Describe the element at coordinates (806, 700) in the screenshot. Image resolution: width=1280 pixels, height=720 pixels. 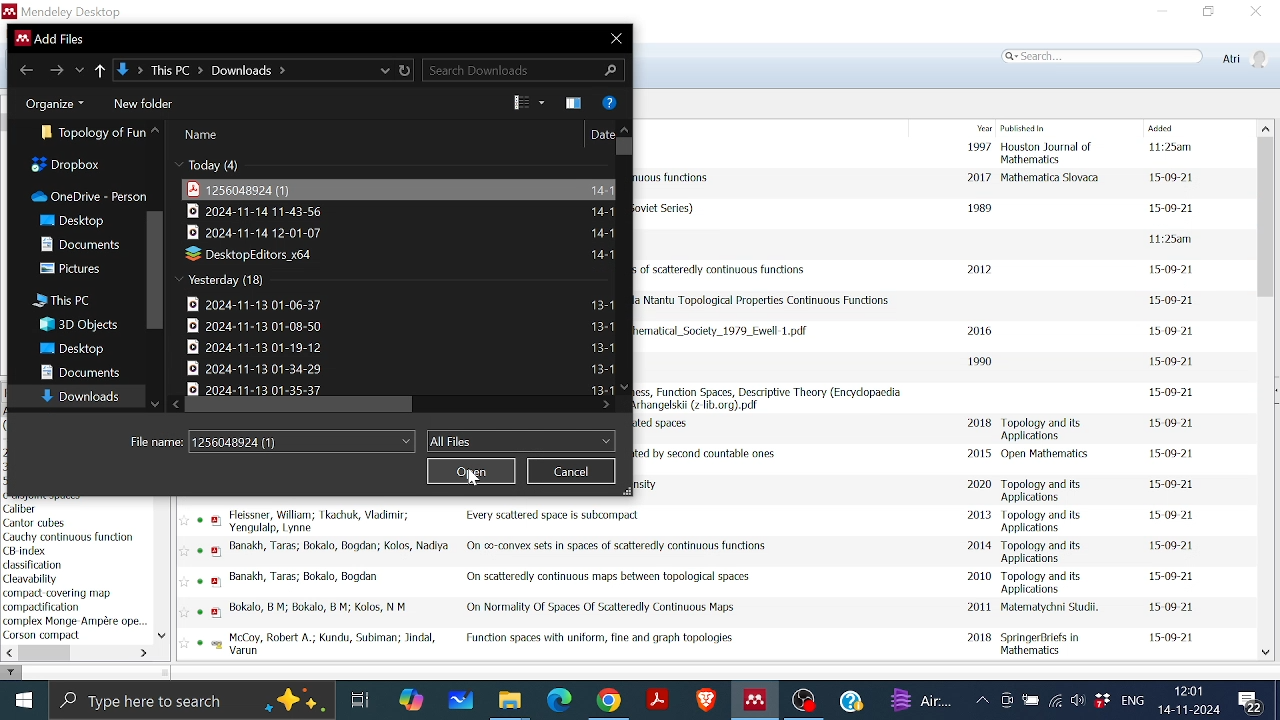
I see `OBS studio` at that location.